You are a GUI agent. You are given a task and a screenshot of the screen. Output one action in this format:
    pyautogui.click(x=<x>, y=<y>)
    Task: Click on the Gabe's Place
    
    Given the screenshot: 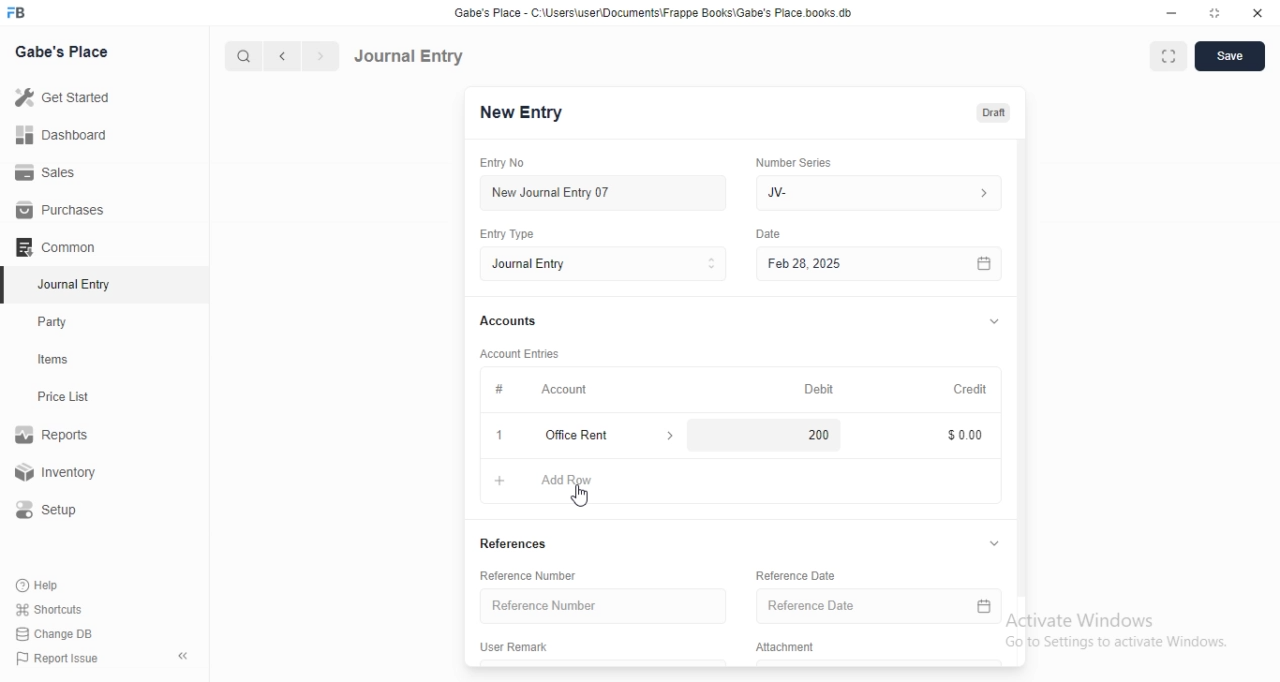 What is the action you would take?
    pyautogui.click(x=64, y=51)
    